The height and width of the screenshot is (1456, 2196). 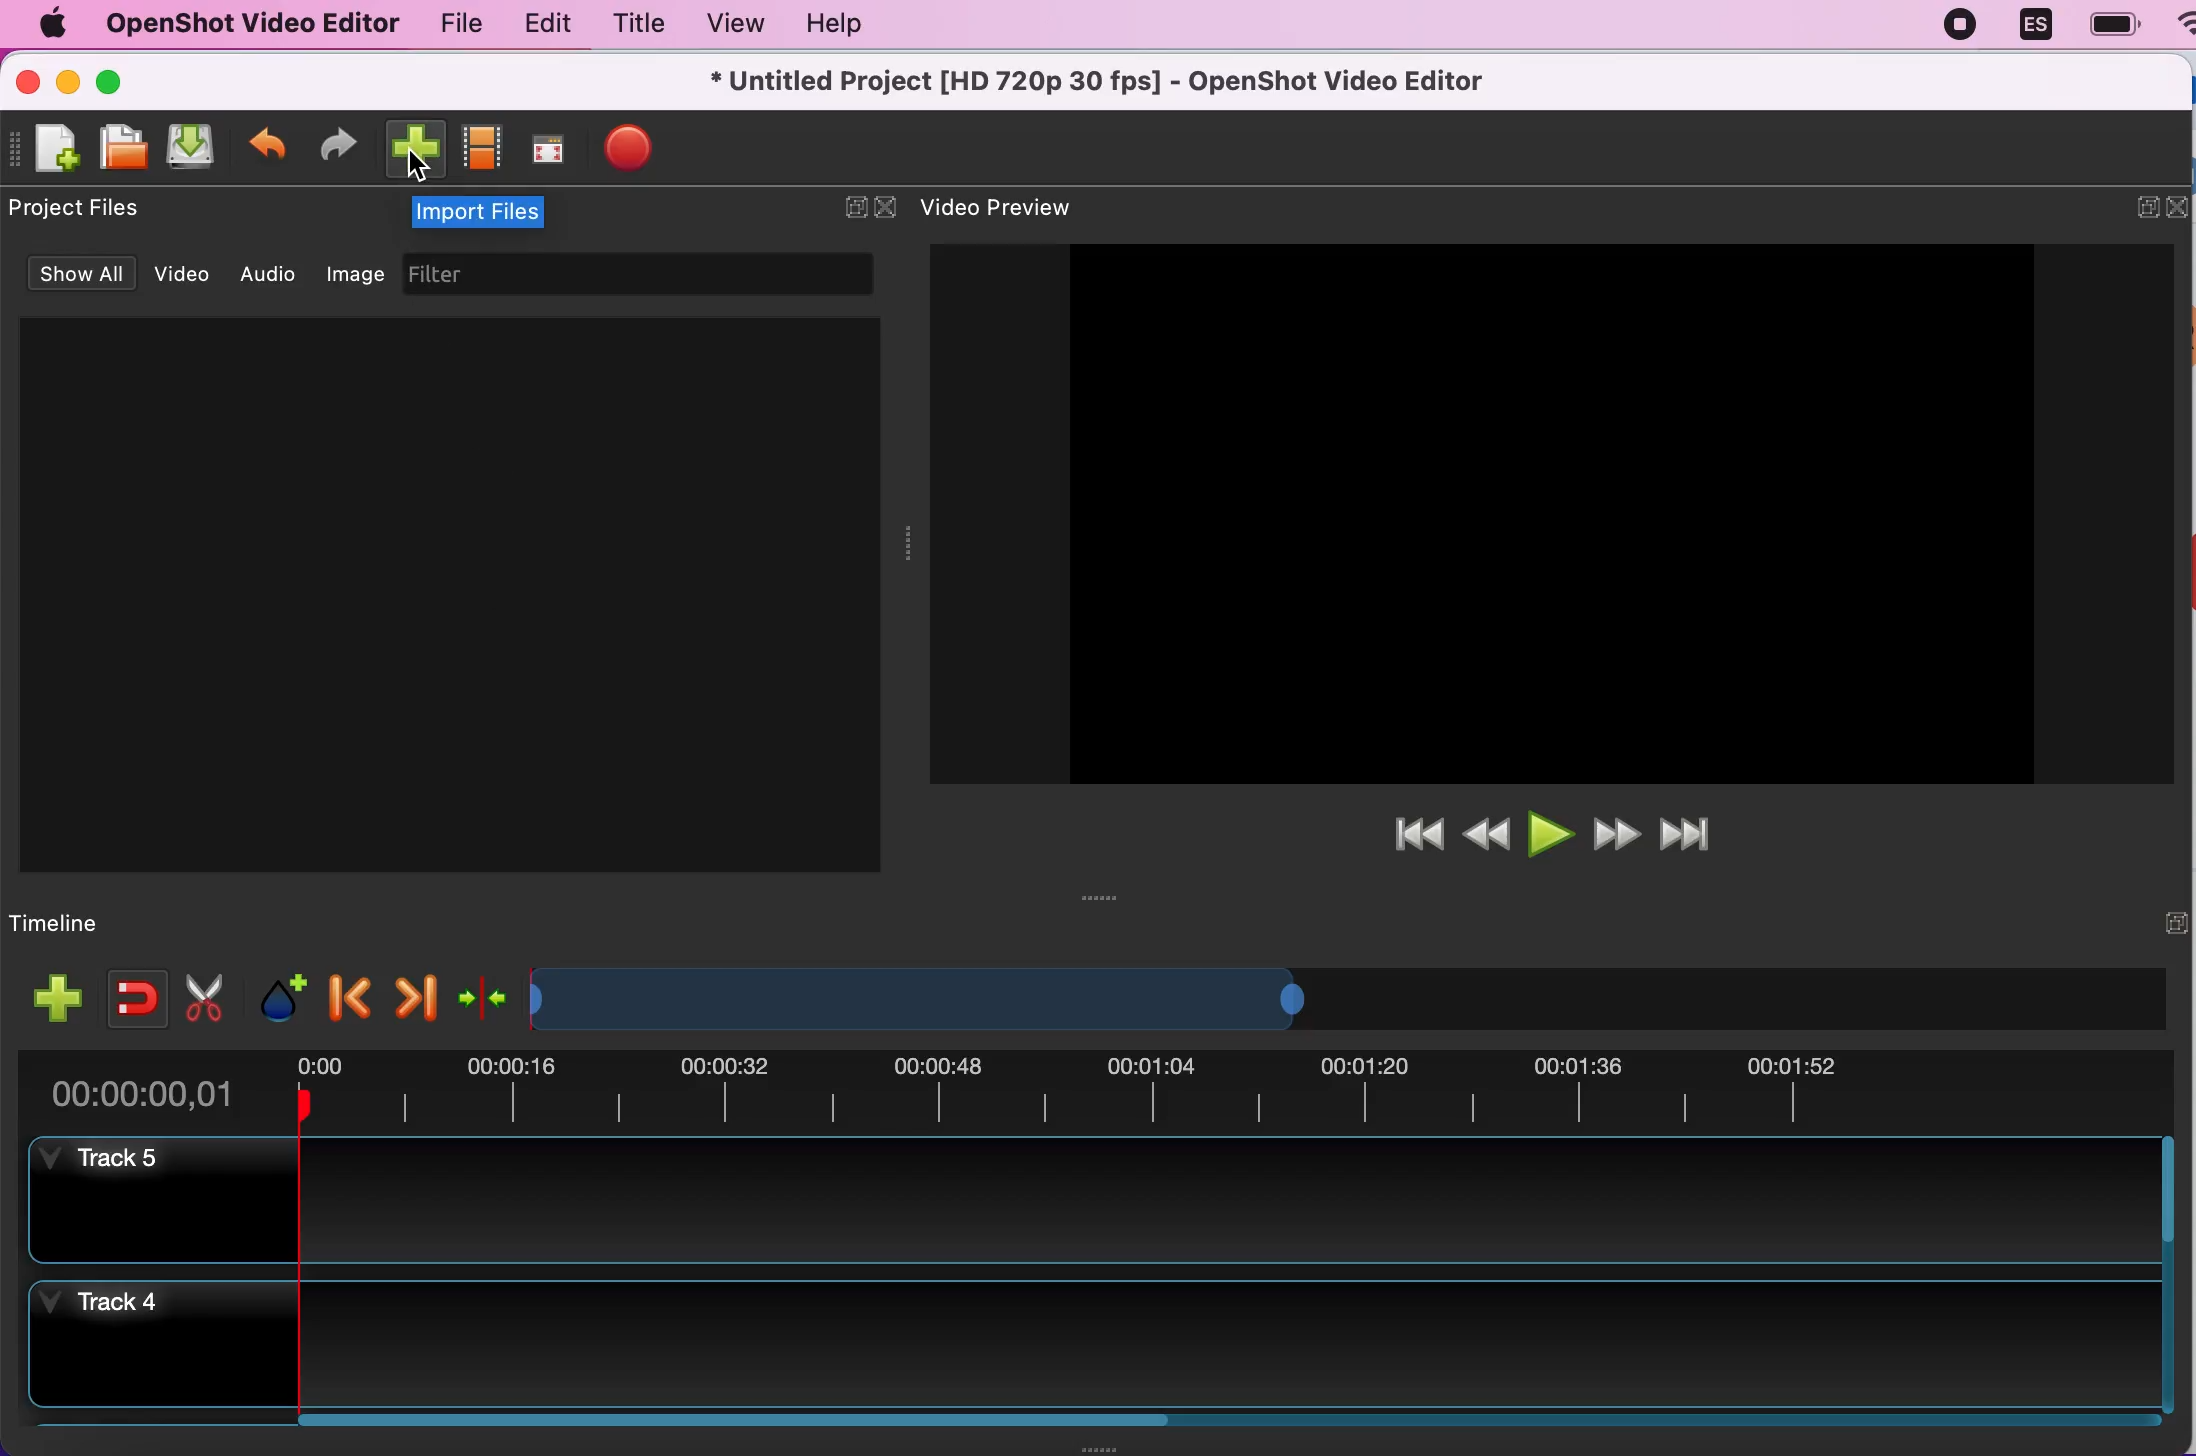 What do you see at coordinates (52, 999) in the screenshot?
I see `add track` at bounding box center [52, 999].